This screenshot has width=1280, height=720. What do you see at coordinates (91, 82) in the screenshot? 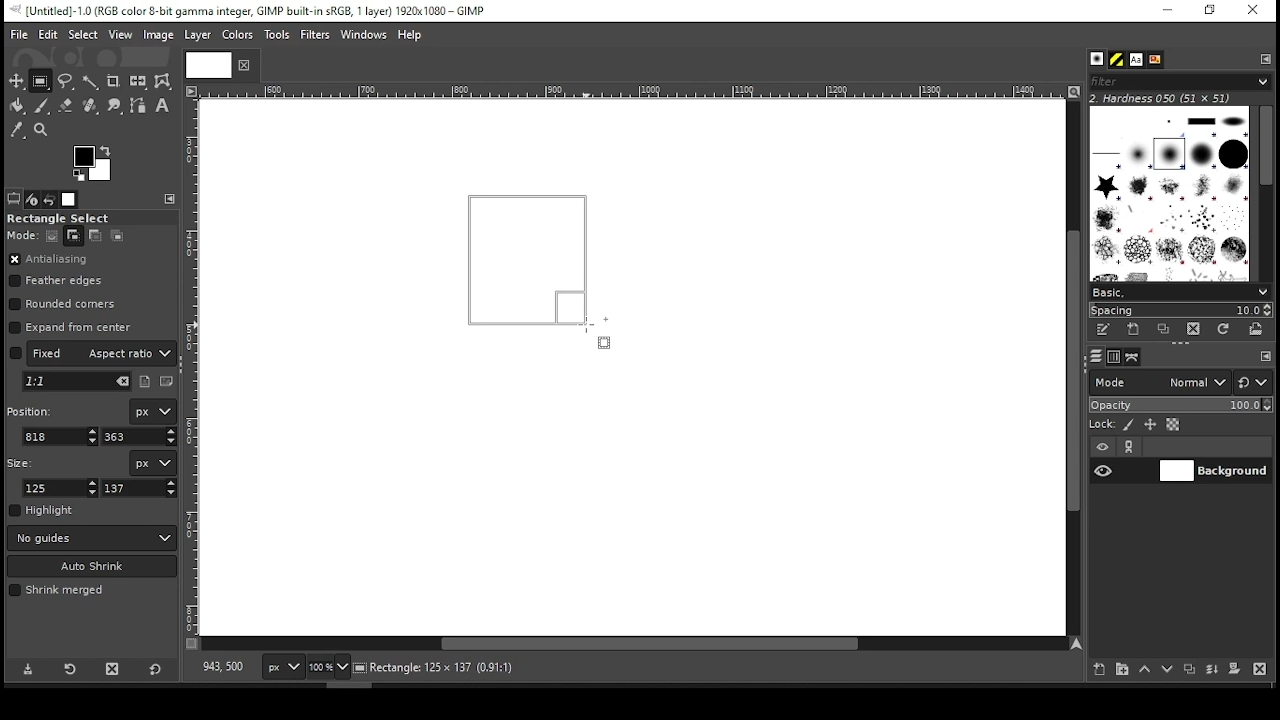
I see `fuzzy selection tool` at bounding box center [91, 82].